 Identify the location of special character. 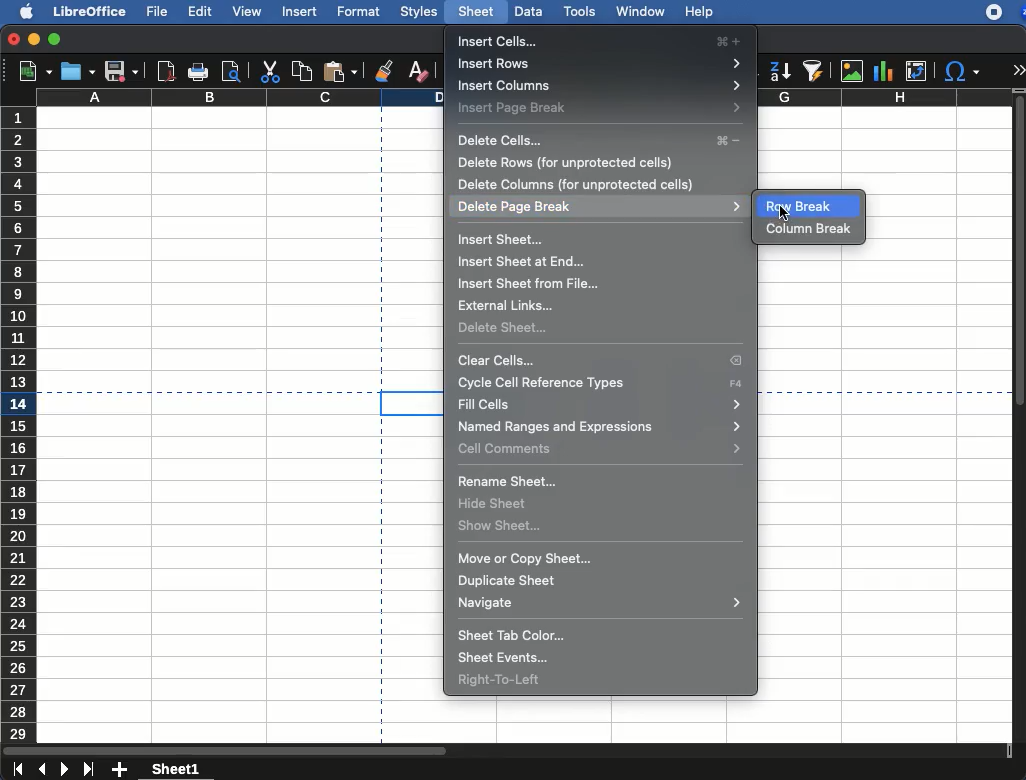
(962, 71).